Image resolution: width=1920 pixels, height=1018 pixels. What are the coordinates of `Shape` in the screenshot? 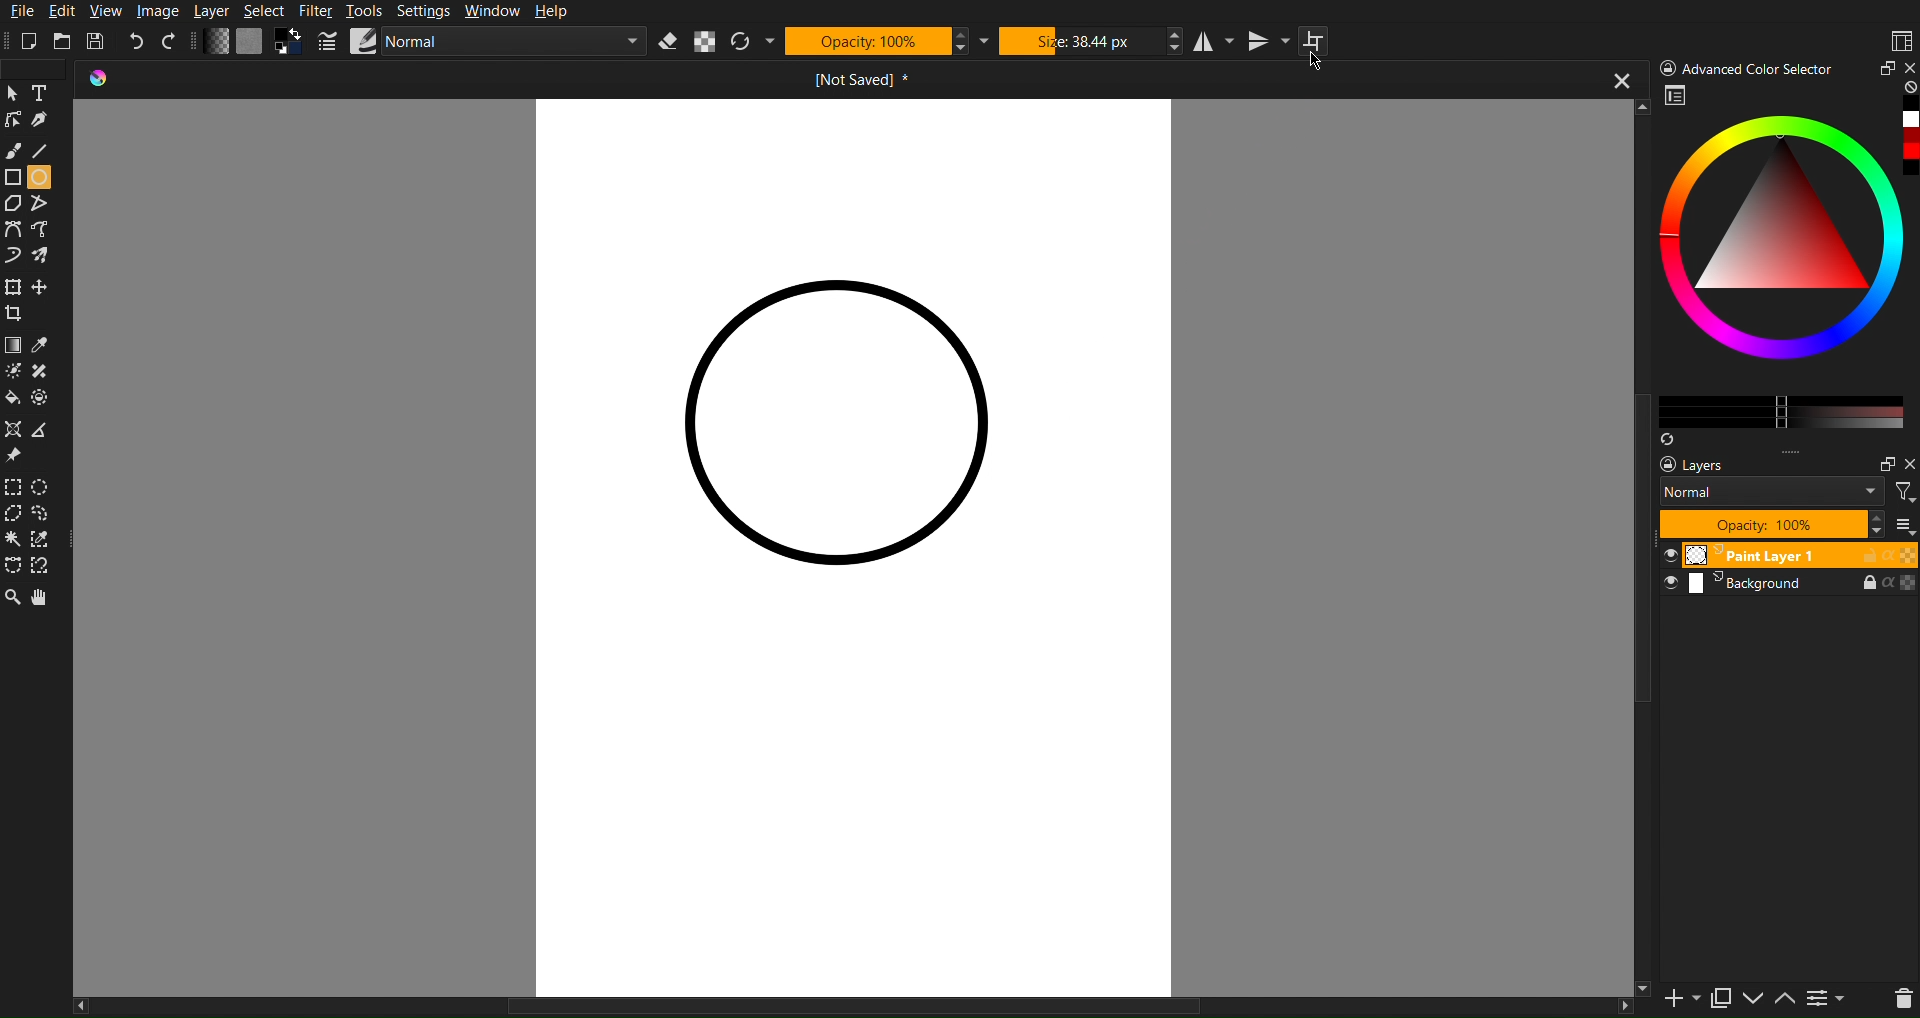 It's located at (12, 429).